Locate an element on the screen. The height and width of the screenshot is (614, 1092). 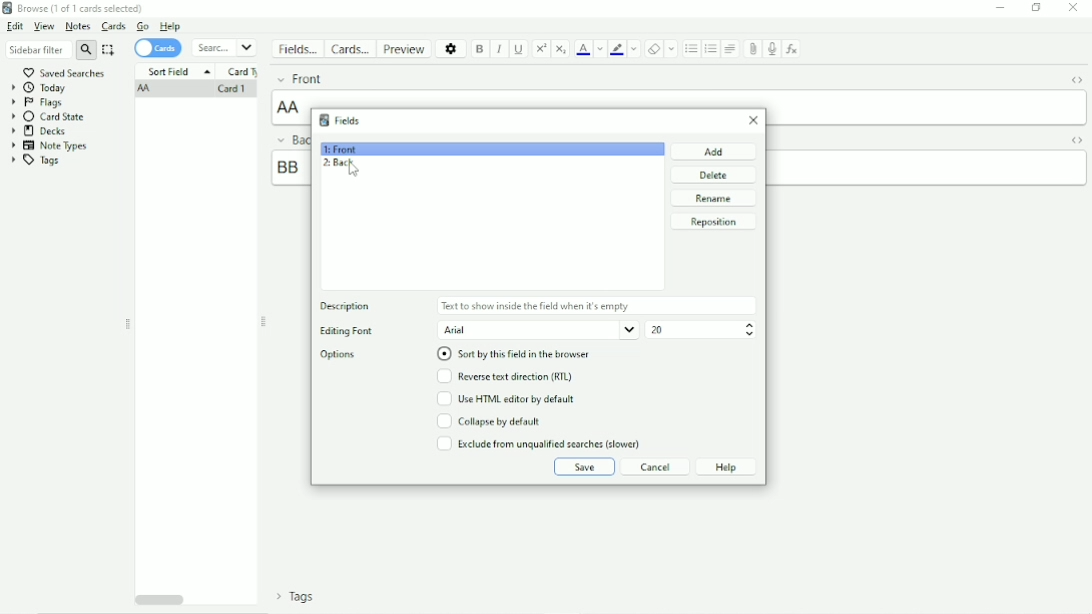
Go is located at coordinates (143, 26).